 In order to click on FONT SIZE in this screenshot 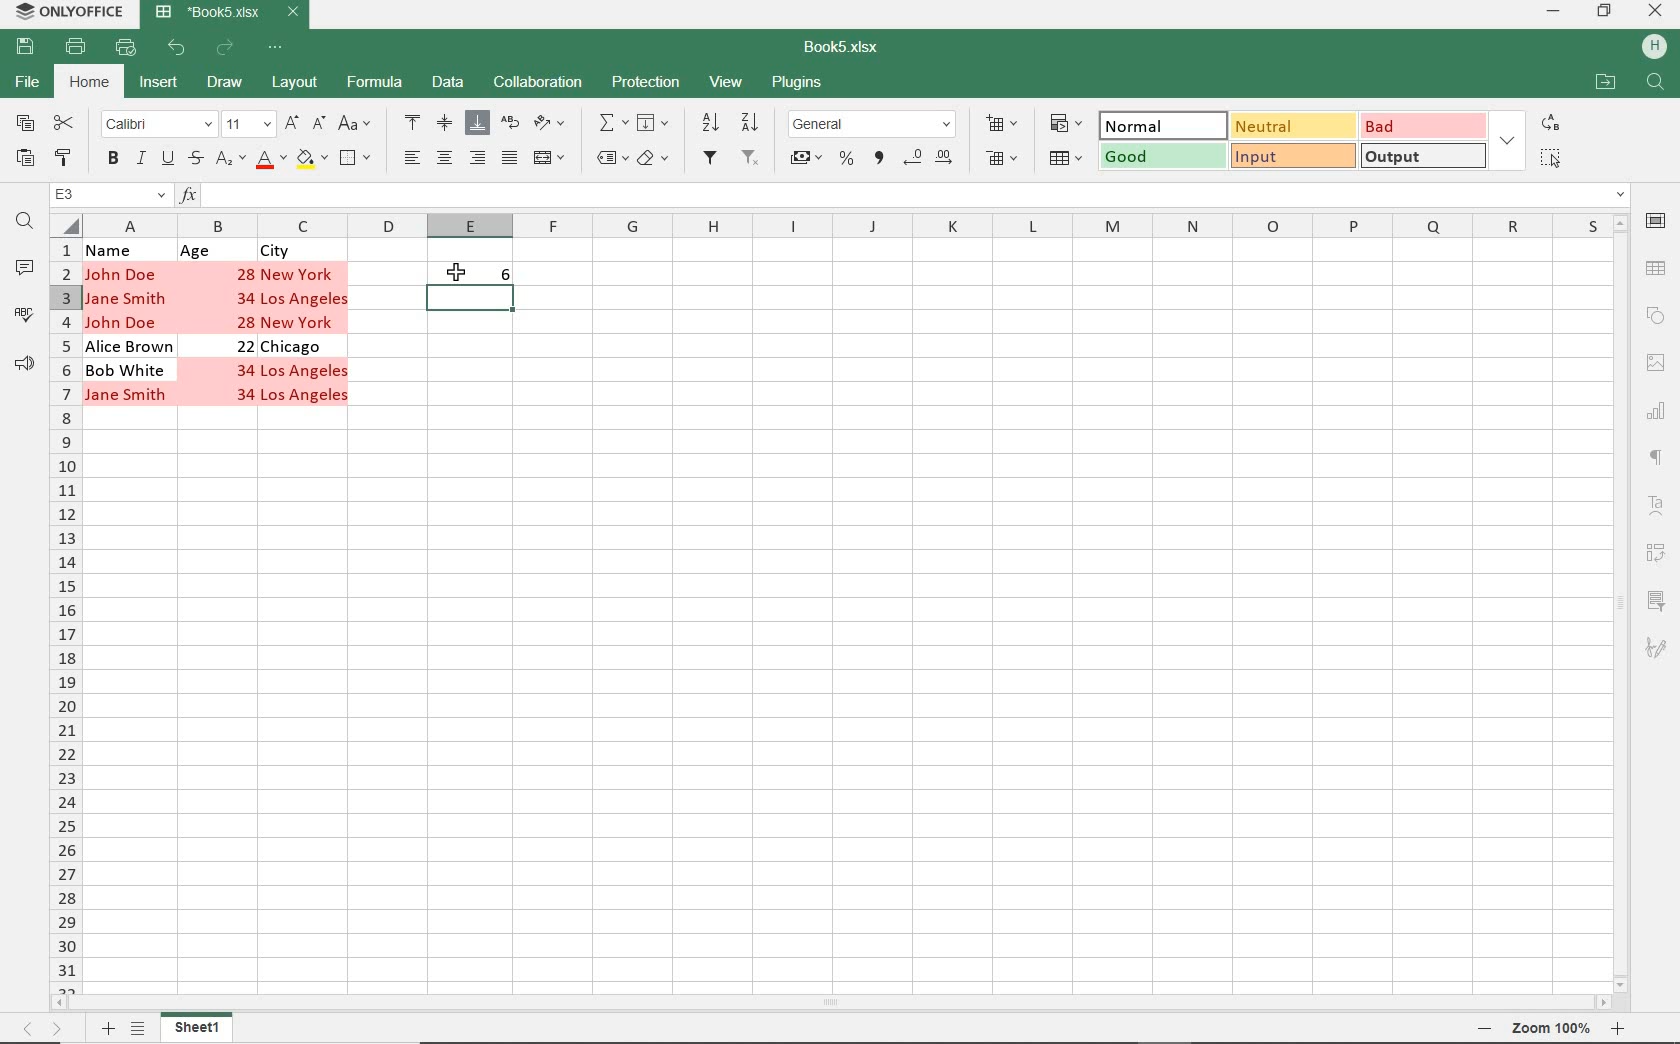, I will do `click(248, 125)`.